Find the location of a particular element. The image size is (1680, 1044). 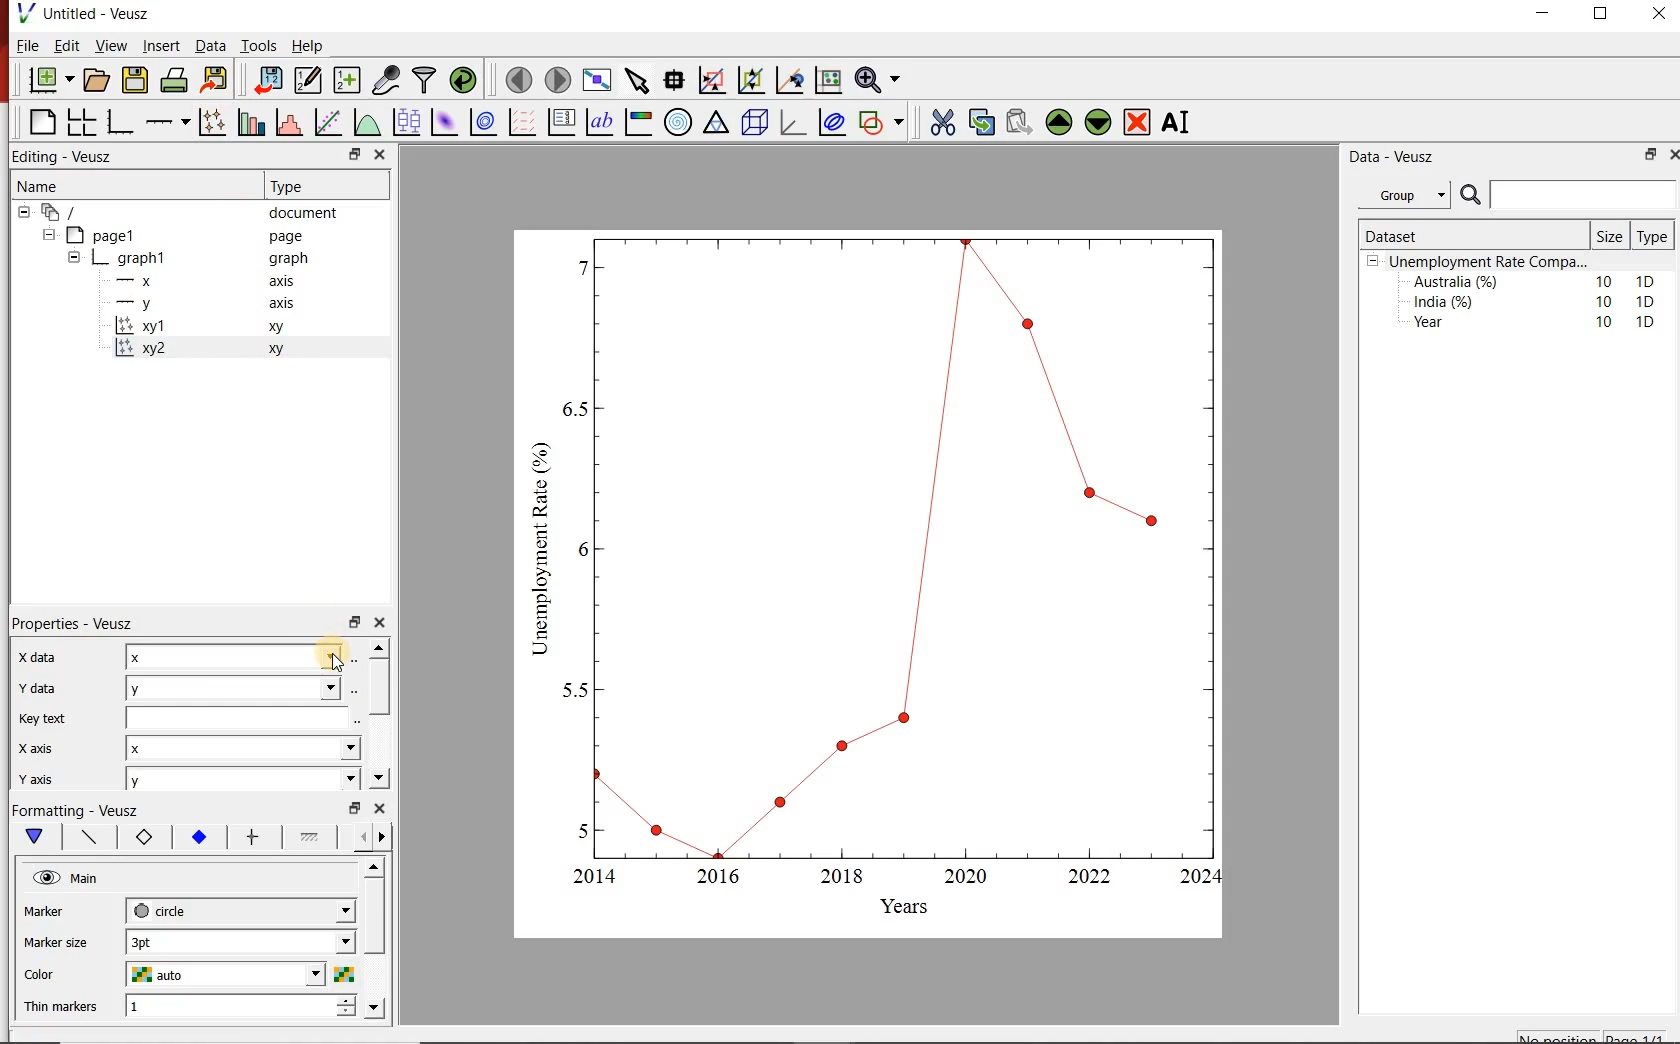

x axis is located at coordinates (37, 748).